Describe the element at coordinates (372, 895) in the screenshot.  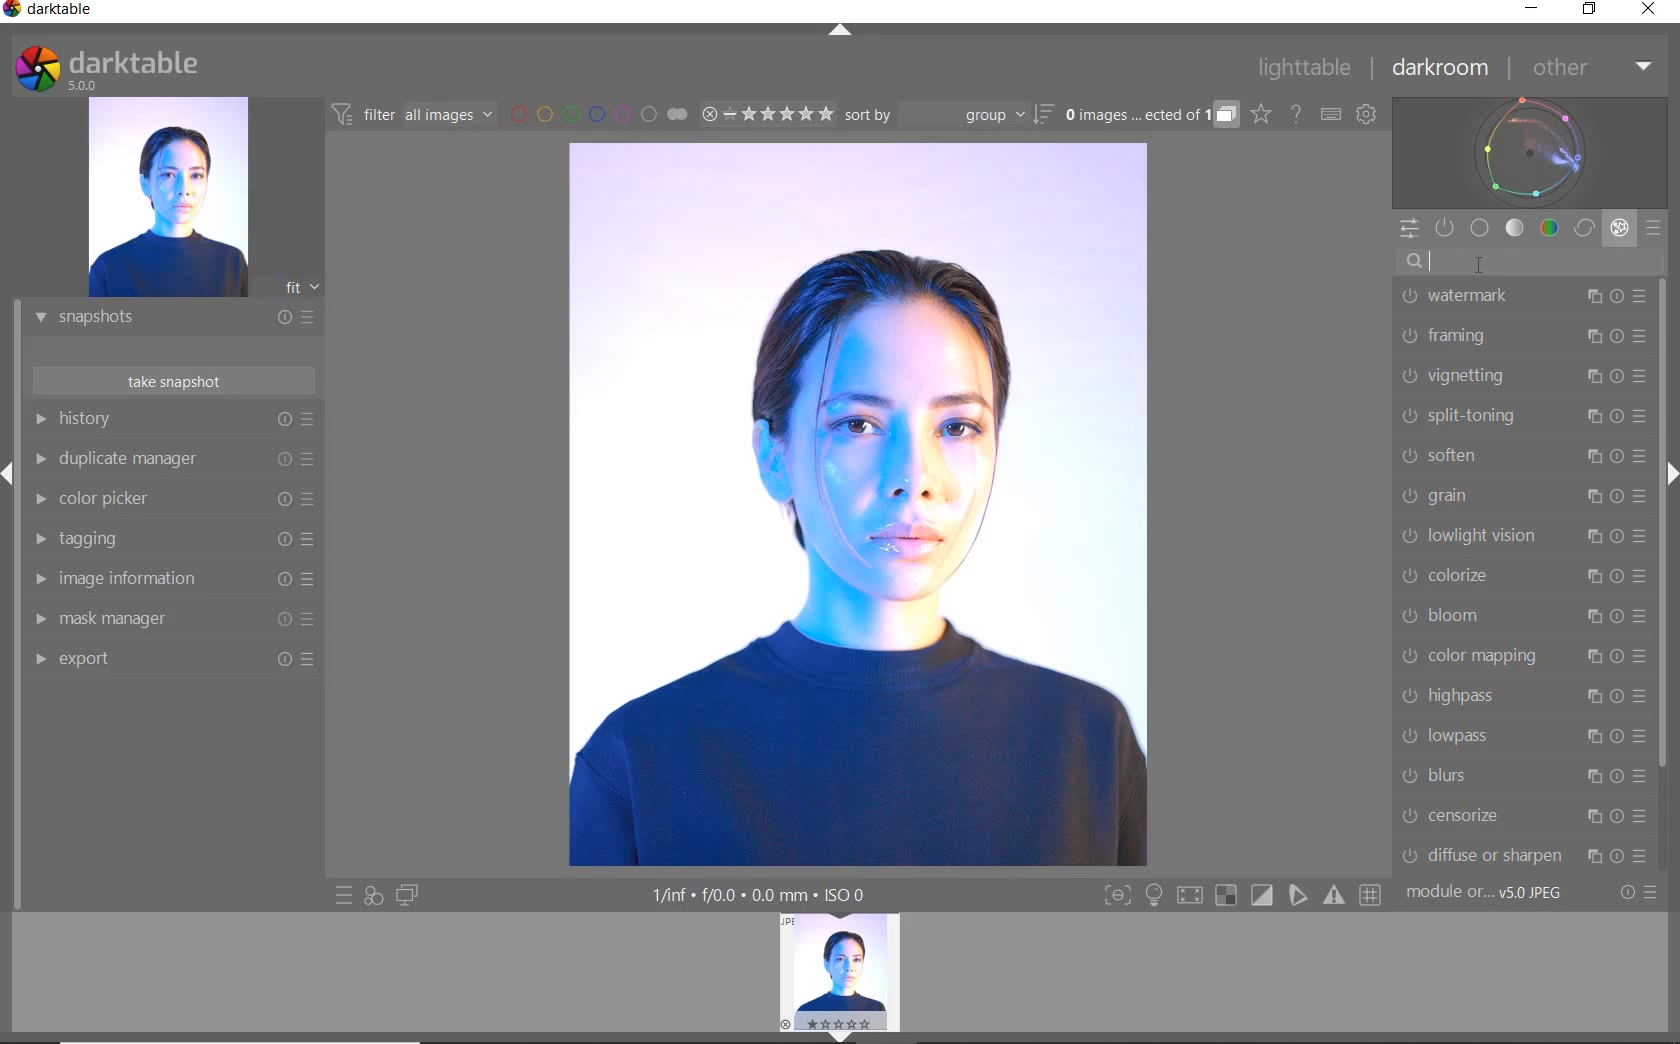
I see `QUICK ACCESS FOR APPLYING ANY OF YOUR STYLES` at that location.